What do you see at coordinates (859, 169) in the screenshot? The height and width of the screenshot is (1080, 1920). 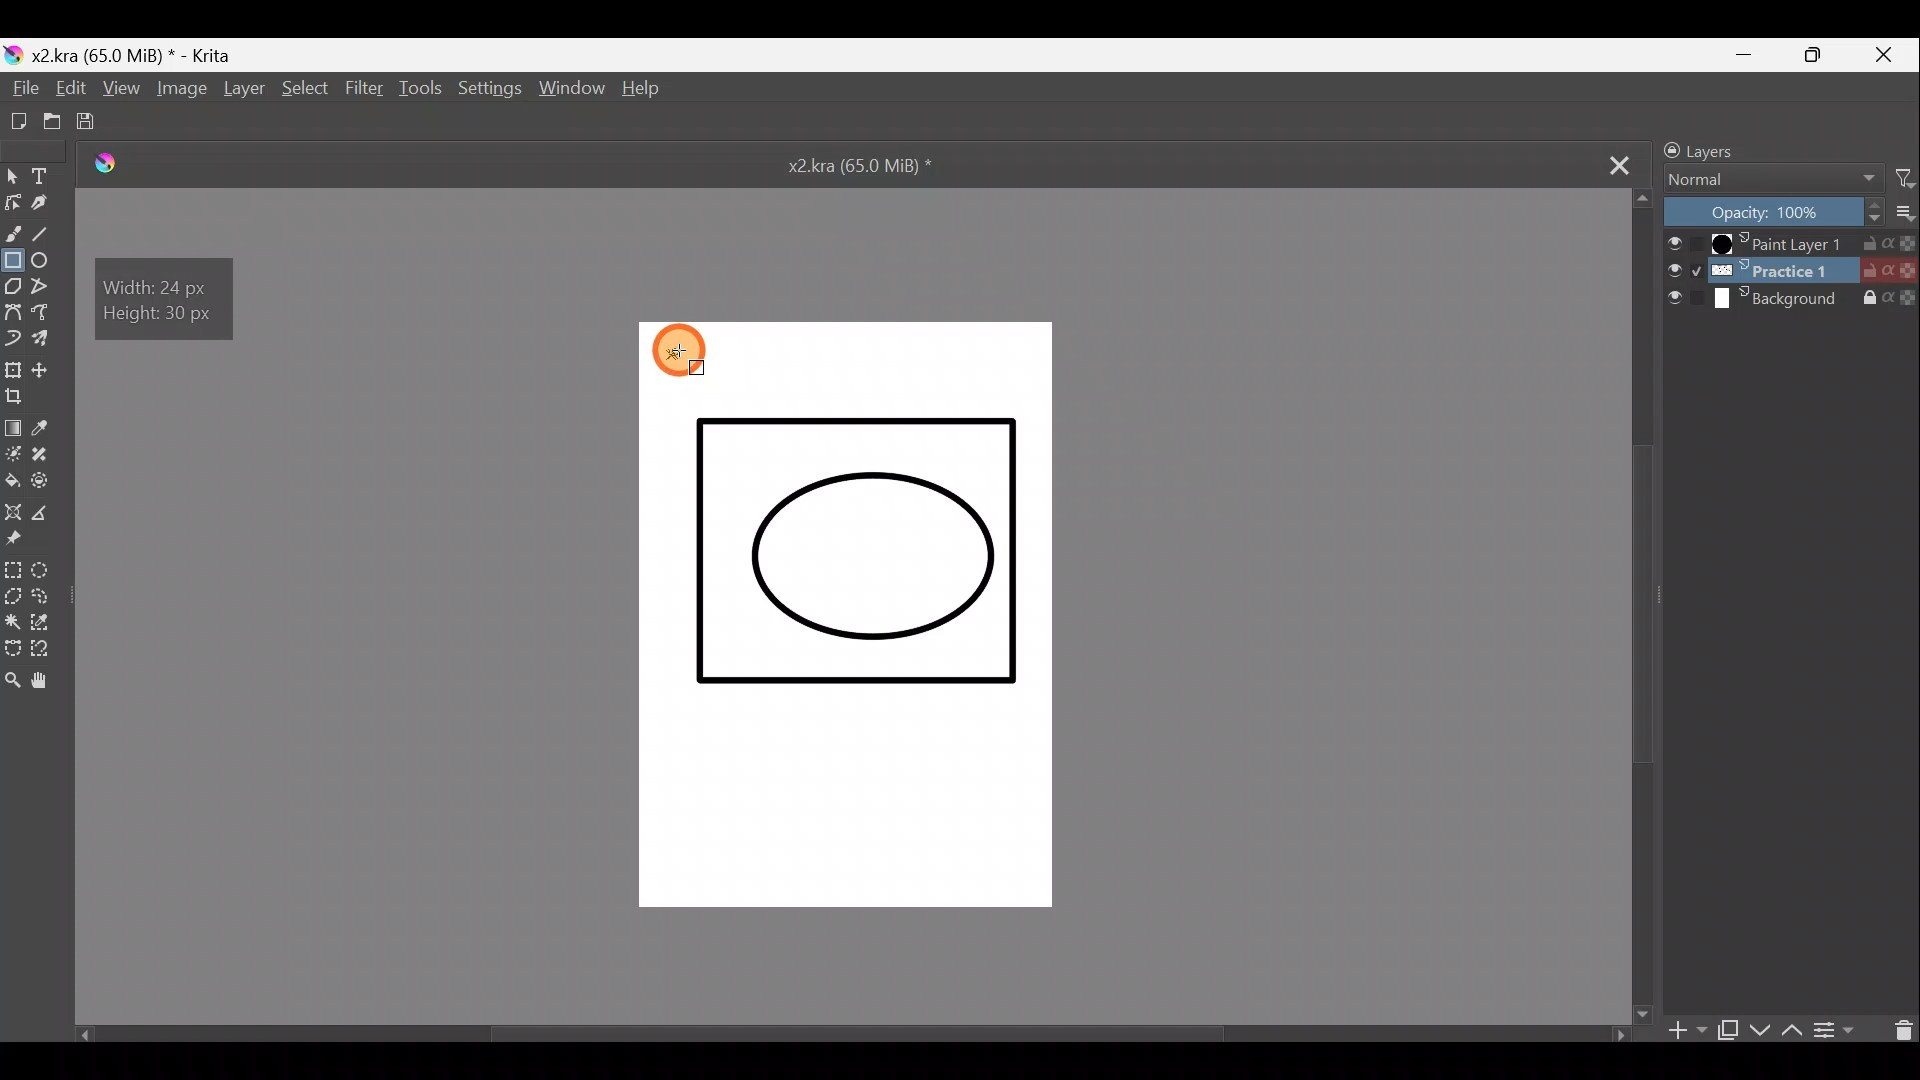 I see `x2.kra (65.0 MiB) *` at bounding box center [859, 169].